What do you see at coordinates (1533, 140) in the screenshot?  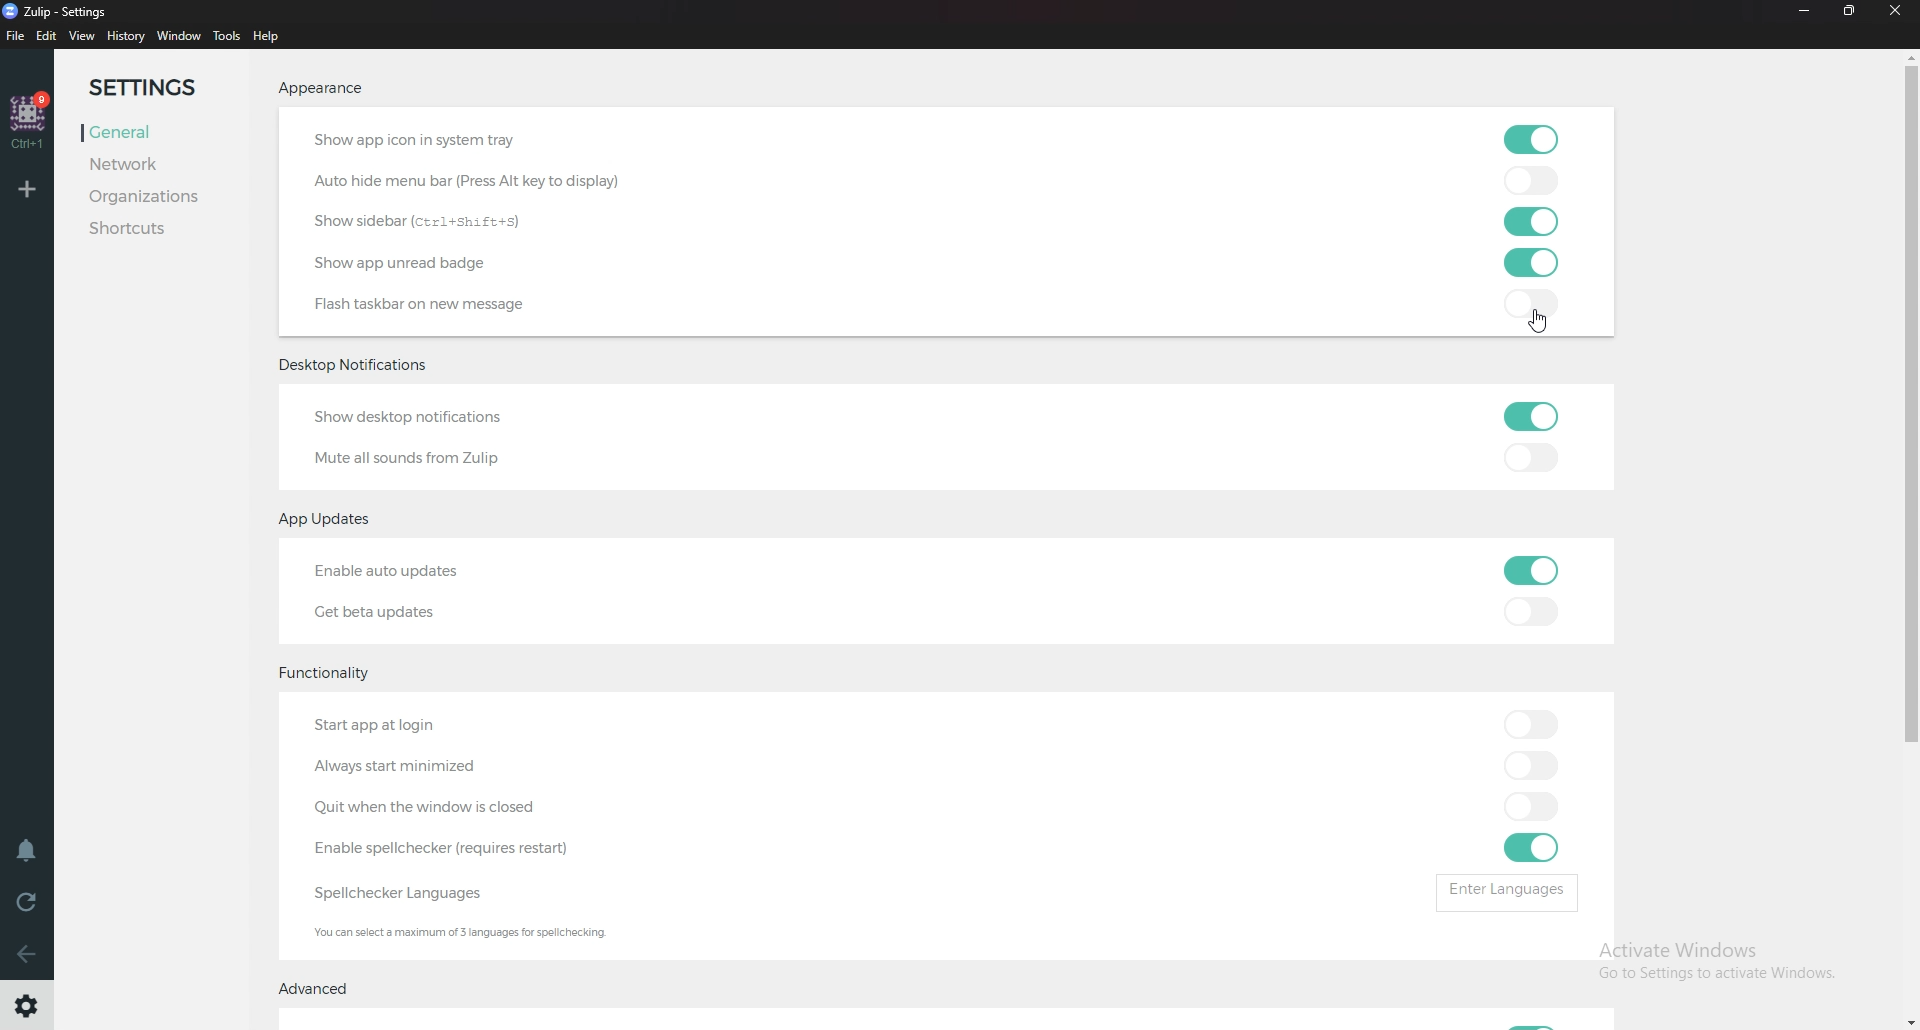 I see `toggle` at bounding box center [1533, 140].